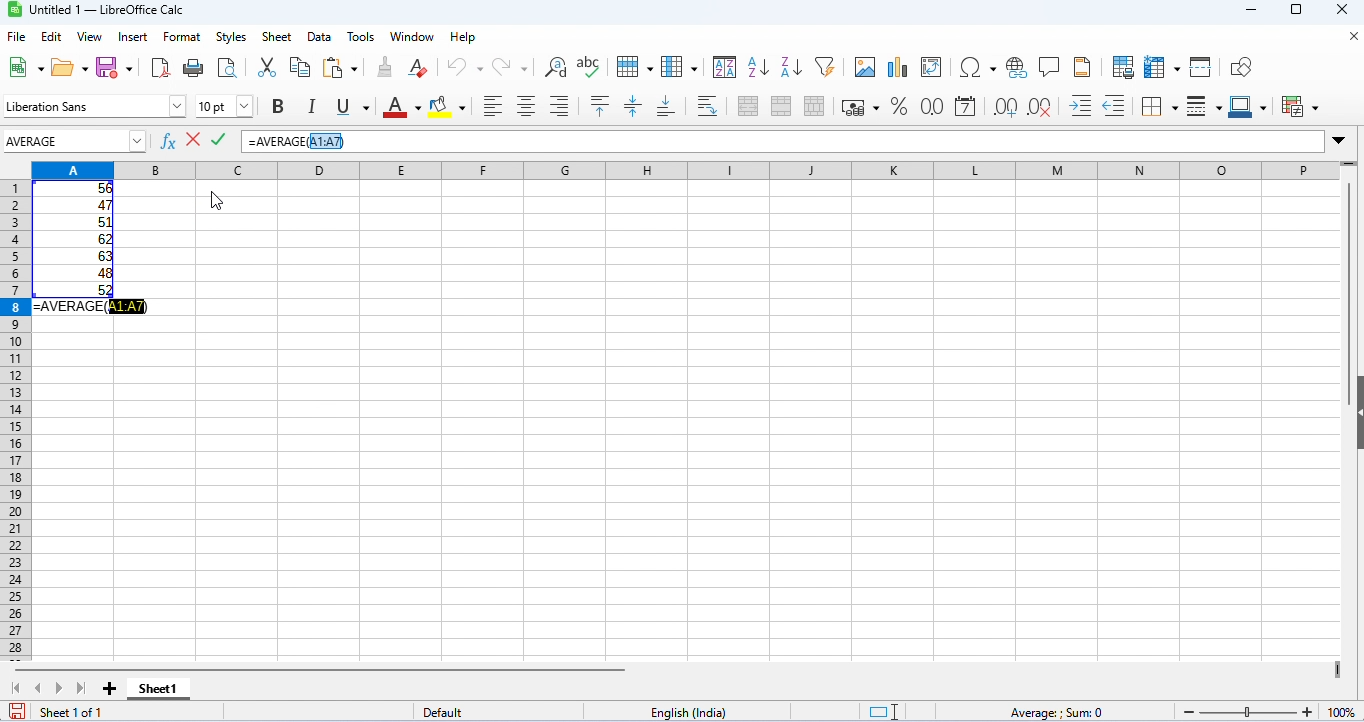 The image size is (1364, 722). Describe the element at coordinates (193, 138) in the screenshot. I see `reject` at that location.